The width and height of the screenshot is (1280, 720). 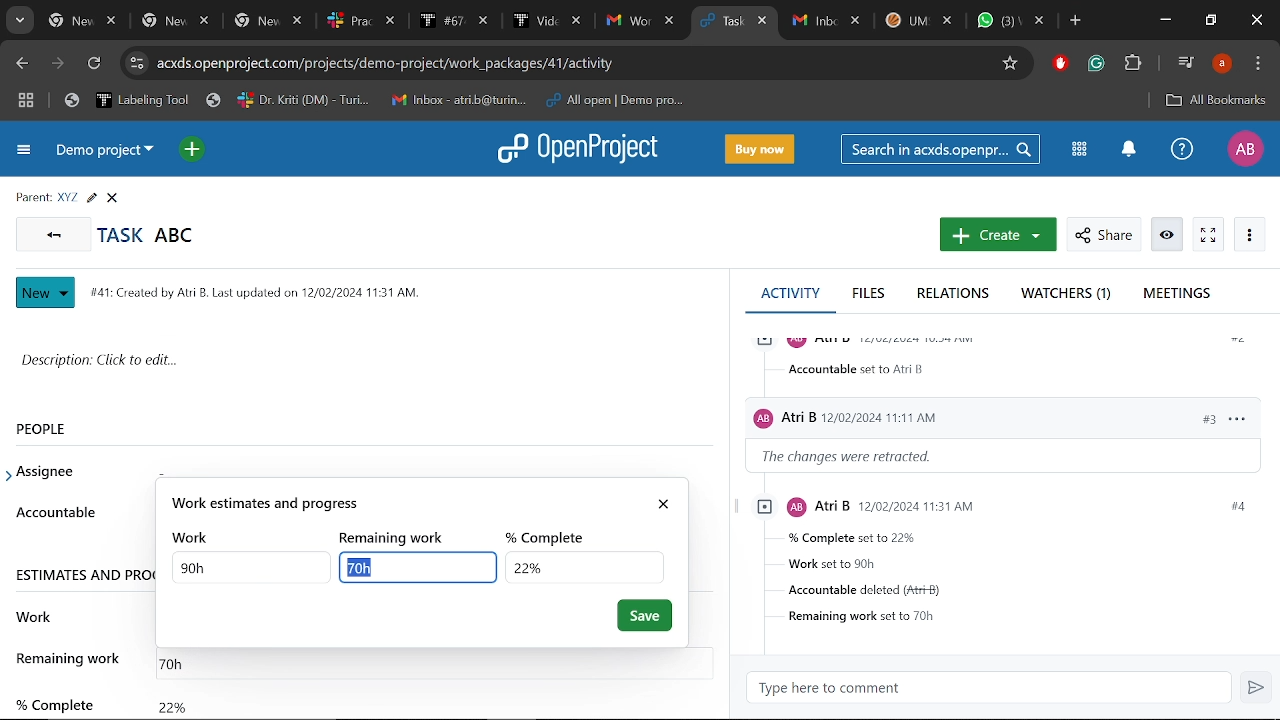 I want to click on Activate zen mode, so click(x=1208, y=235).